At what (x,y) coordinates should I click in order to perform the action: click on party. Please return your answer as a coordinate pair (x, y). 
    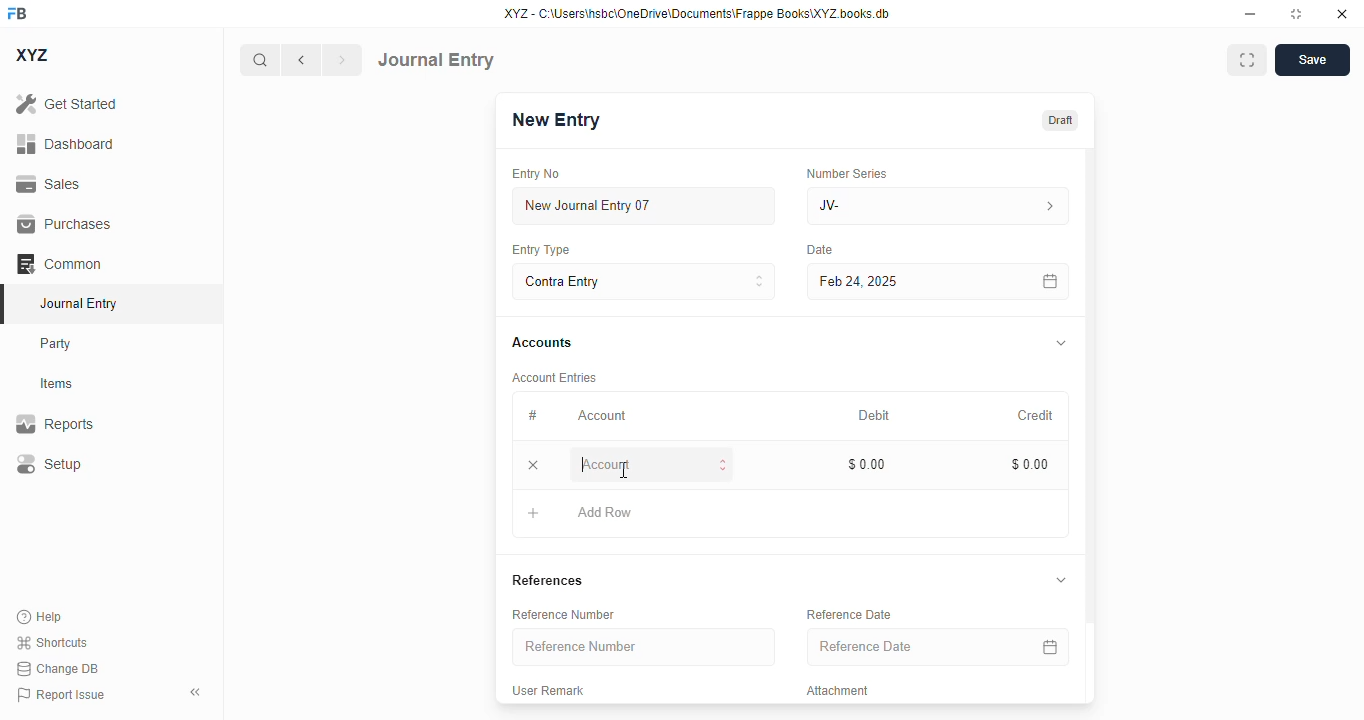
    Looking at the image, I should click on (58, 344).